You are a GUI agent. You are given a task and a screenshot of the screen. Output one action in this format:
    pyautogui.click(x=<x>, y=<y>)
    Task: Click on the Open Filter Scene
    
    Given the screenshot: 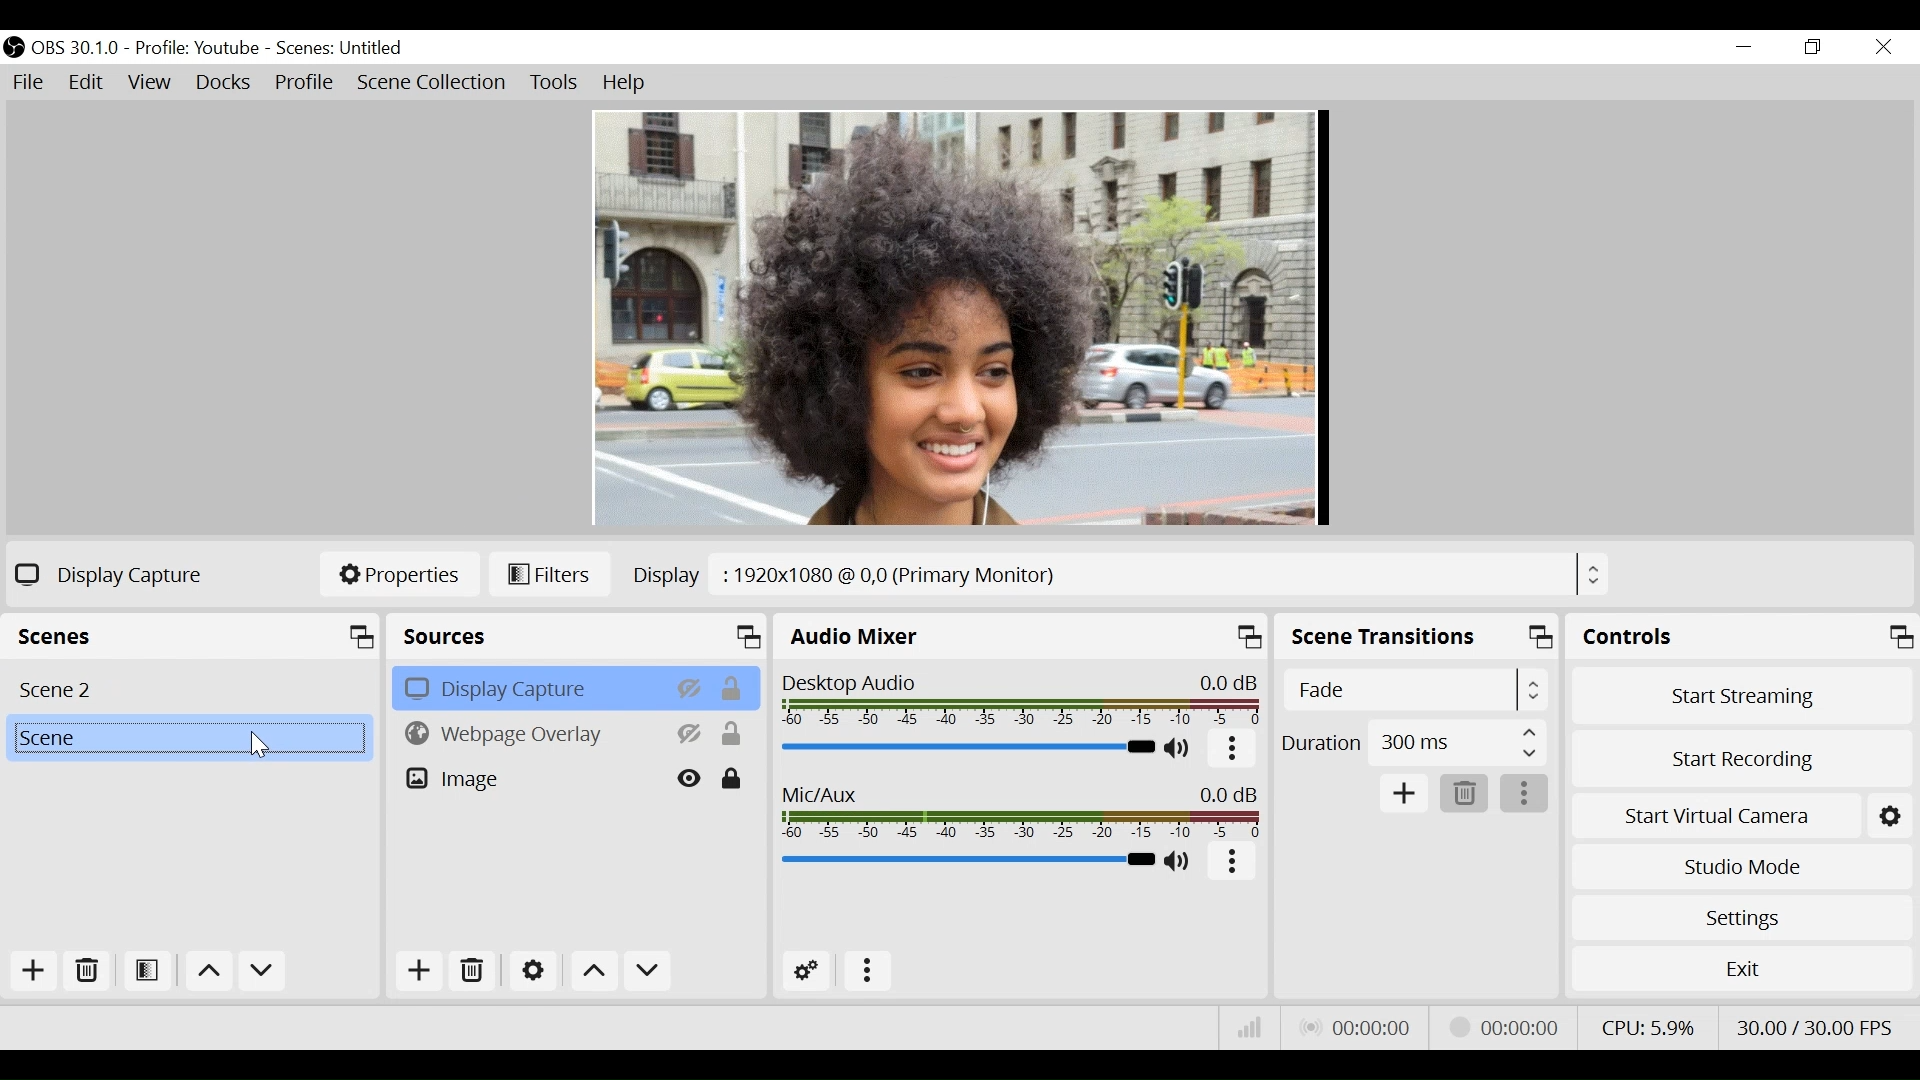 What is the action you would take?
    pyautogui.click(x=149, y=971)
    